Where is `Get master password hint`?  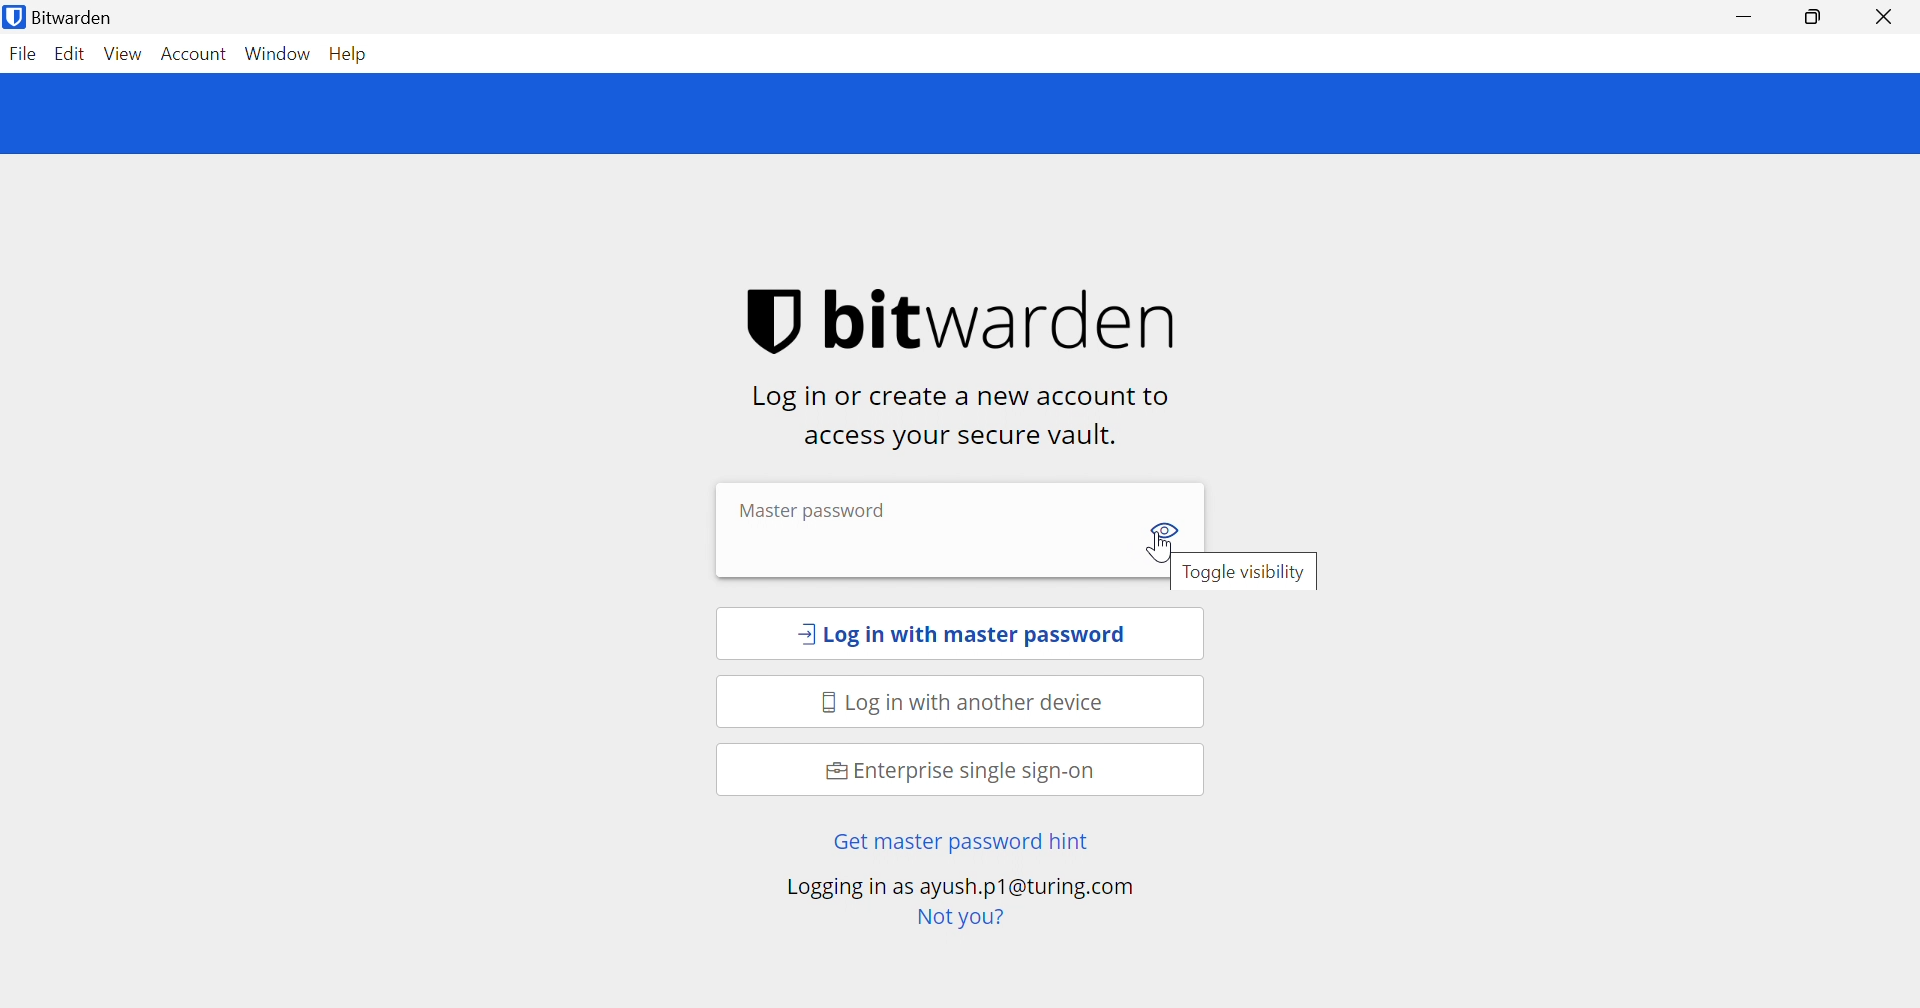 Get master password hint is located at coordinates (958, 843).